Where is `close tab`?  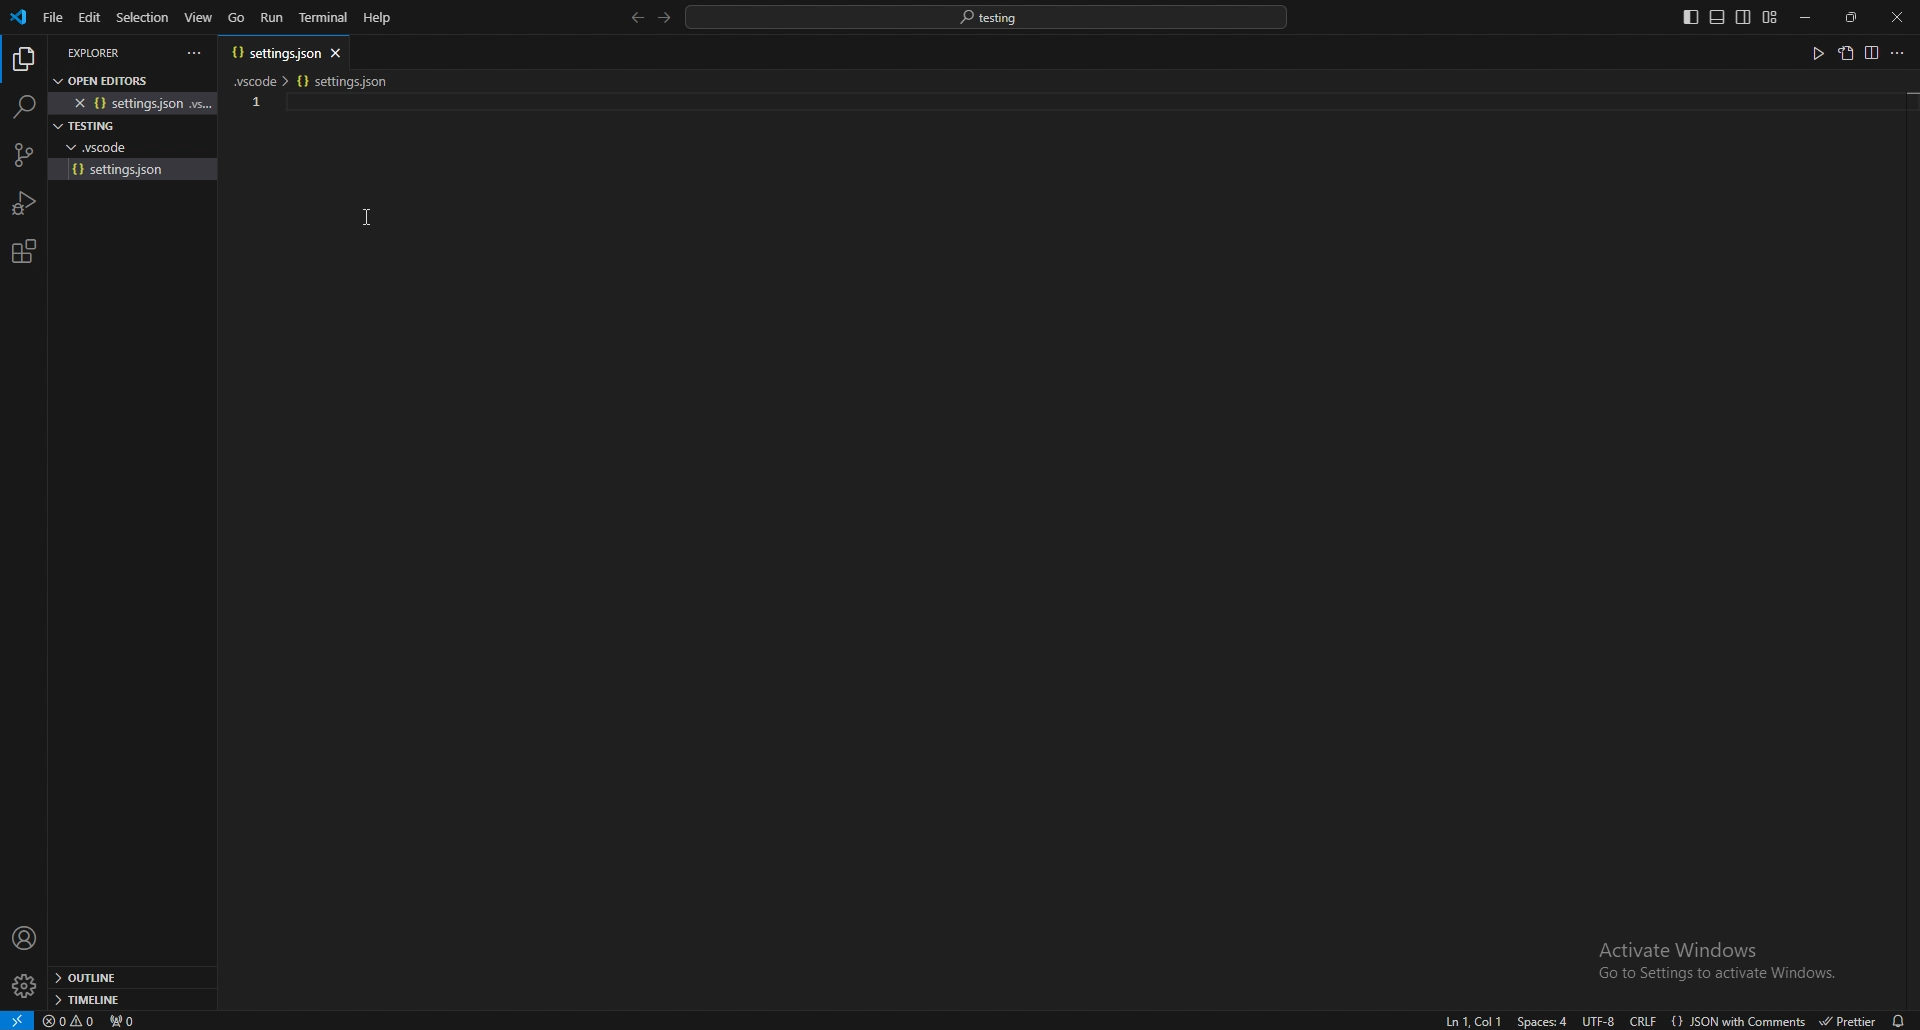
close tab is located at coordinates (339, 51).